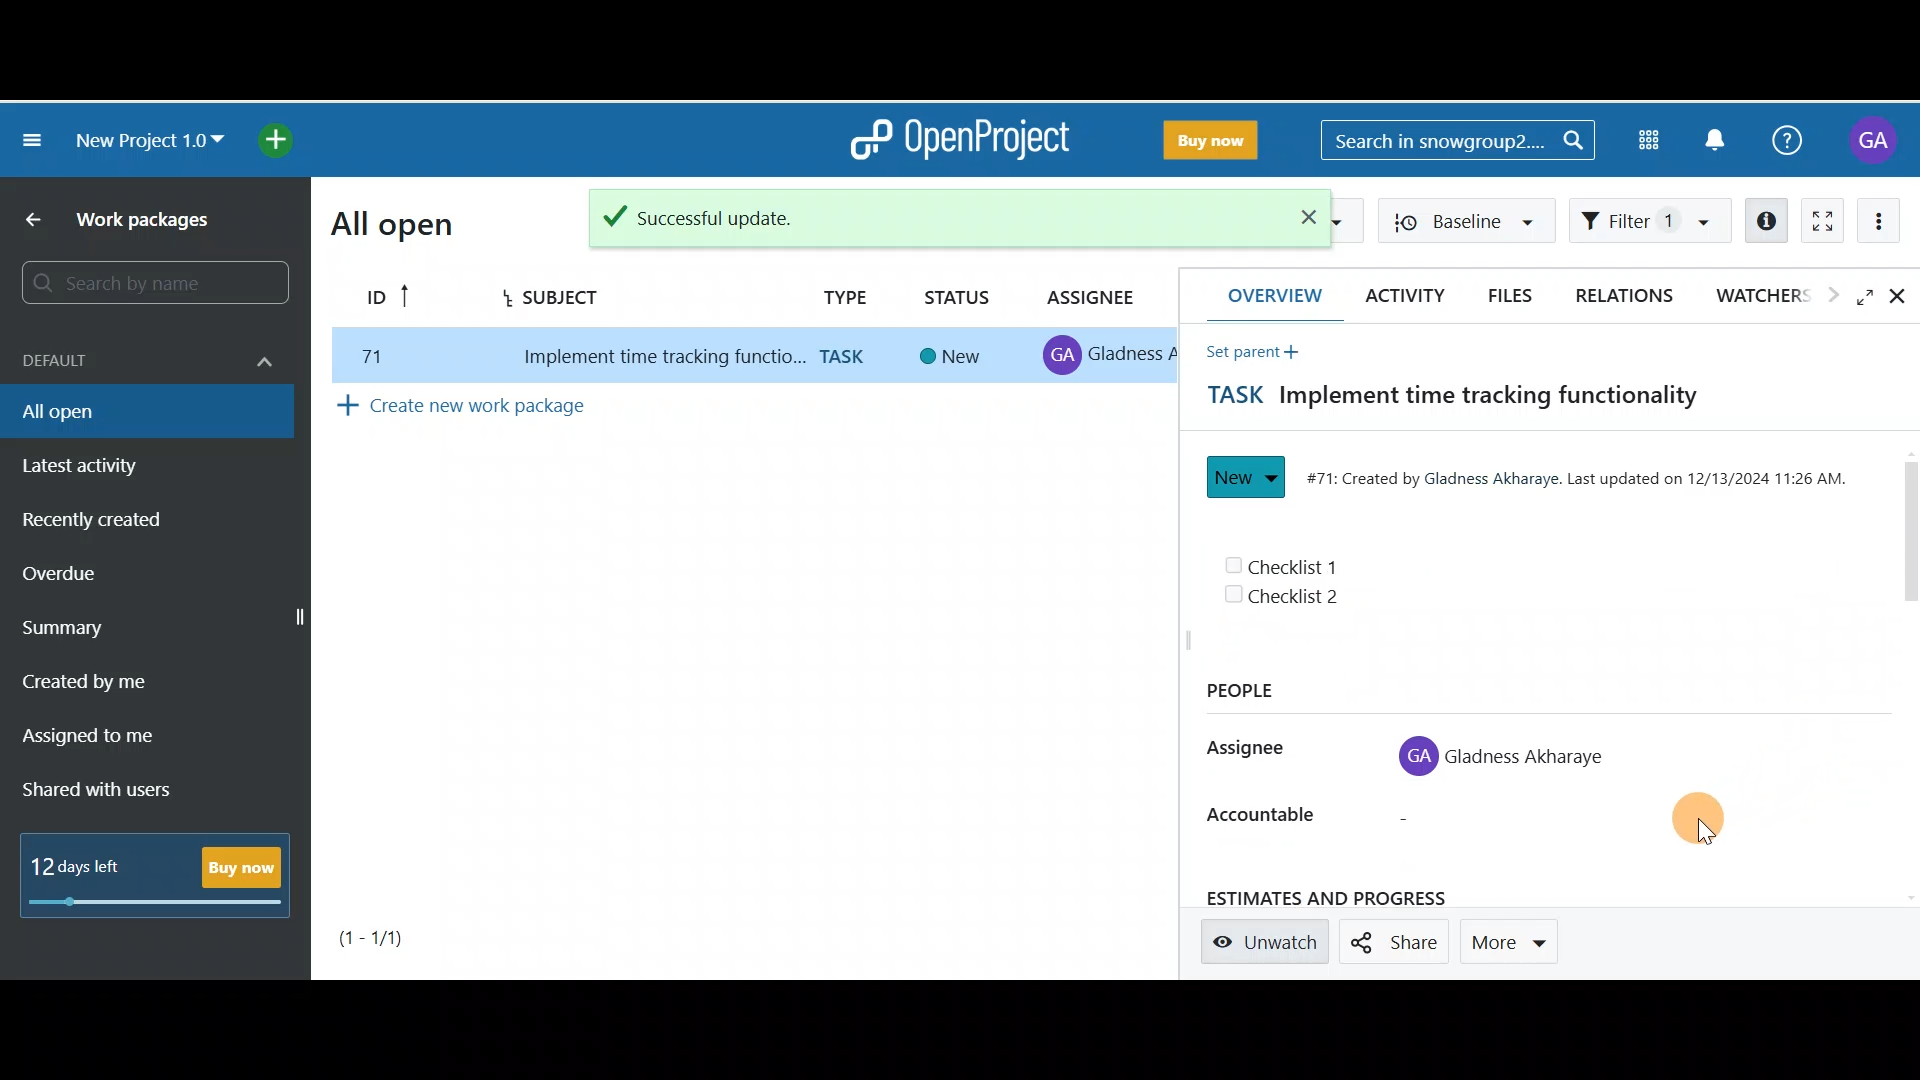 This screenshot has width=1920, height=1080. What do you see at coordinates (1702, 831) in the screenshot?
I see `Cursor` at bounding box center [1702, 831].